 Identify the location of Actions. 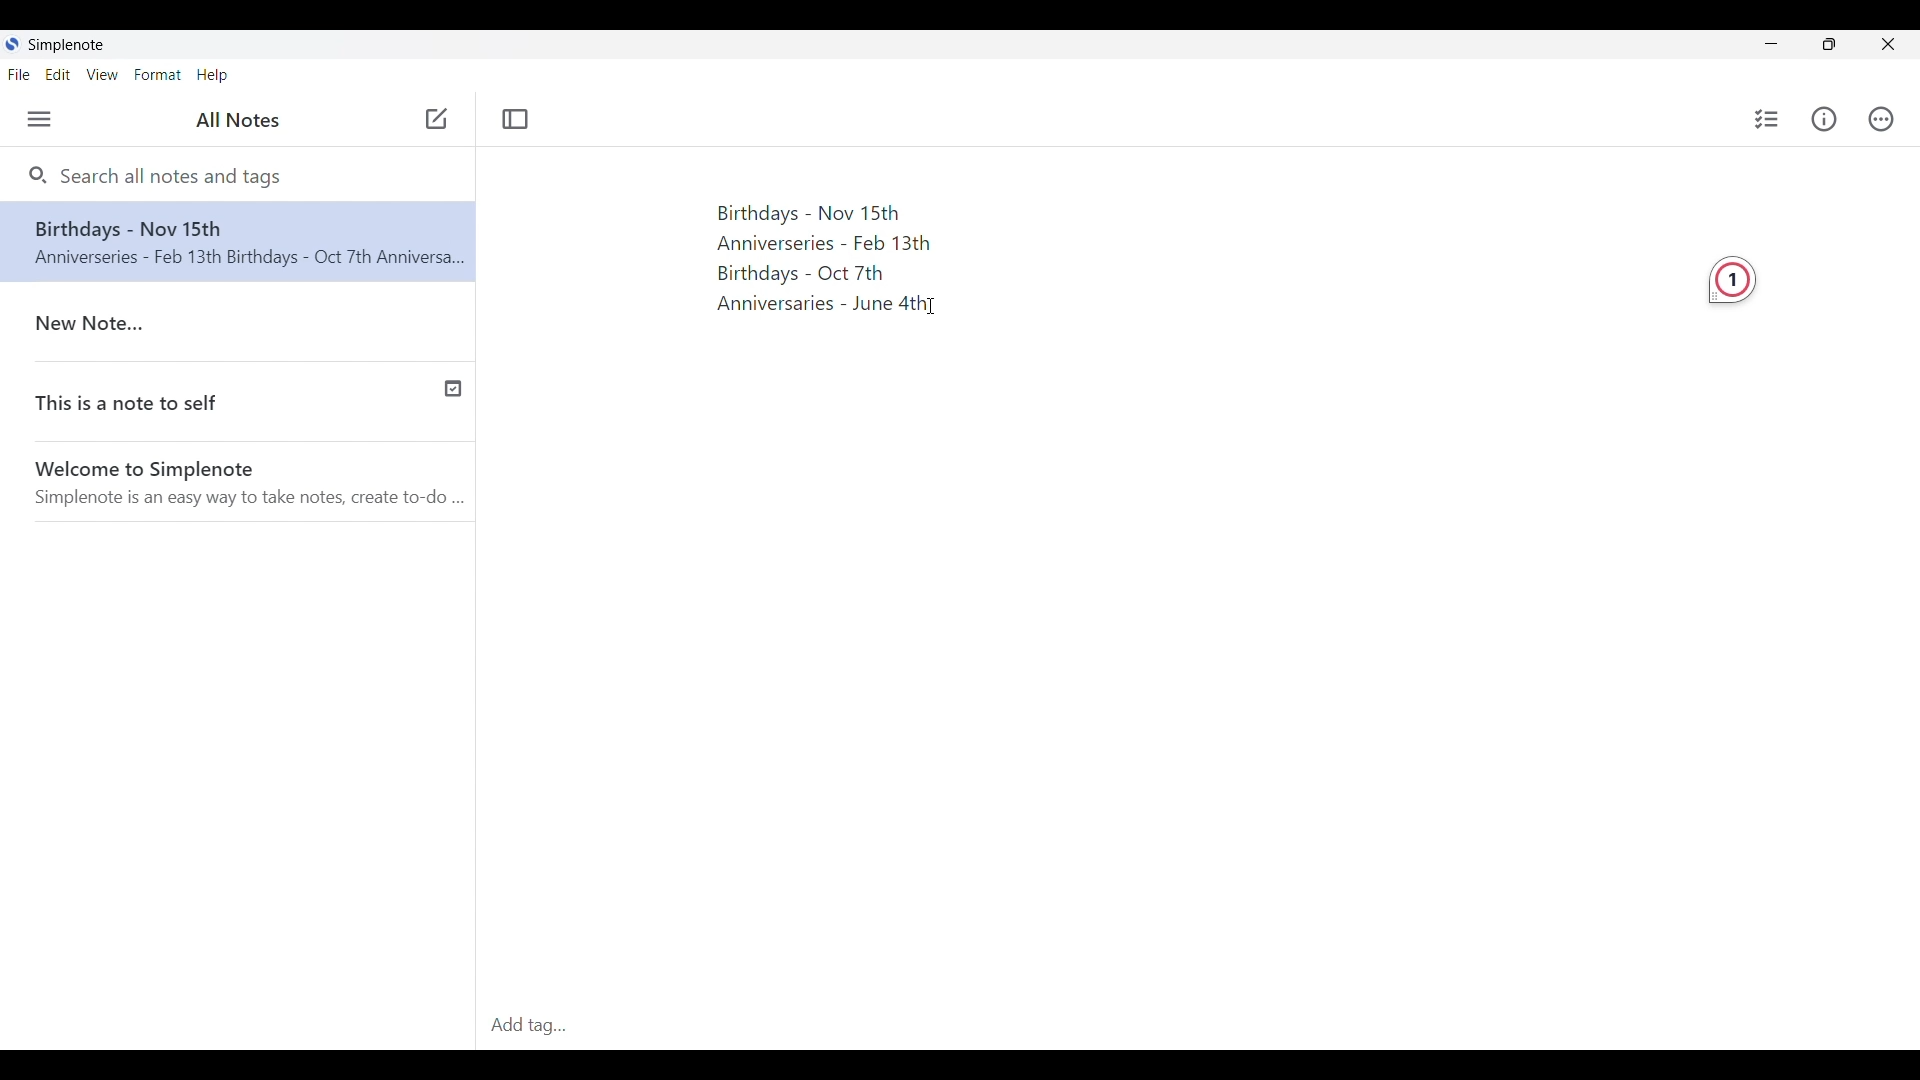
(1881, 119).